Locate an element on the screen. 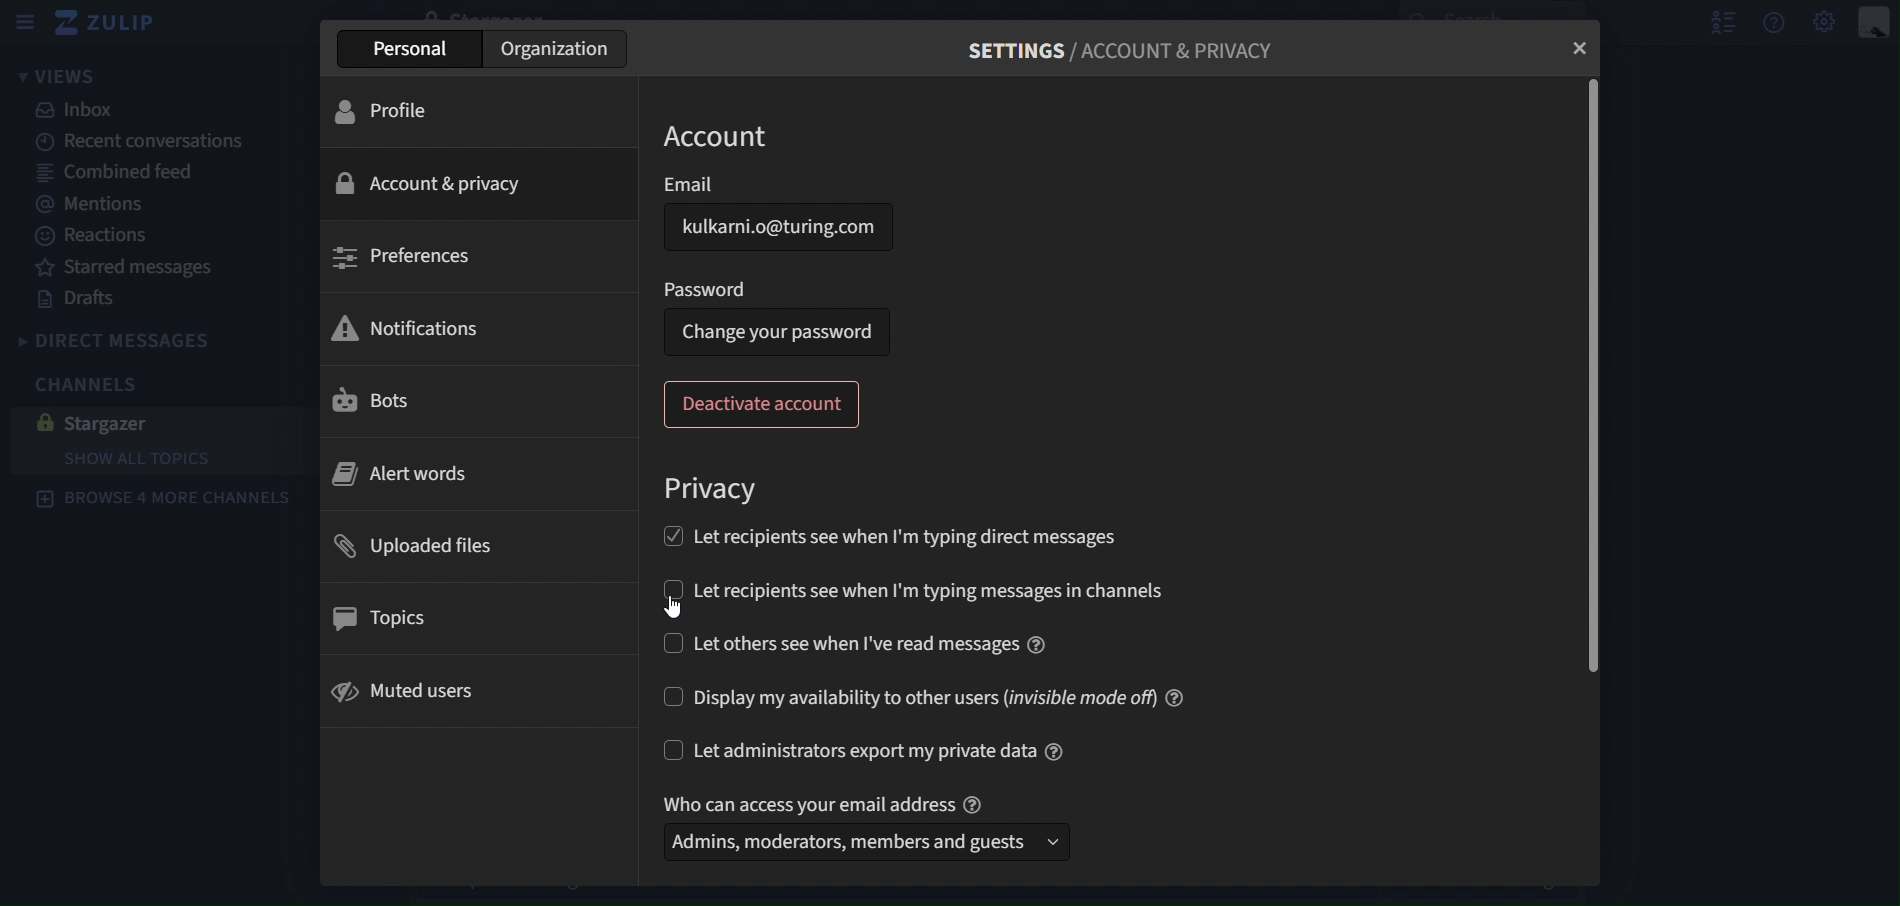 Image resolution: width=1900 pixels, height=906 pixels. starred messages is located at coordinates (142, 269).